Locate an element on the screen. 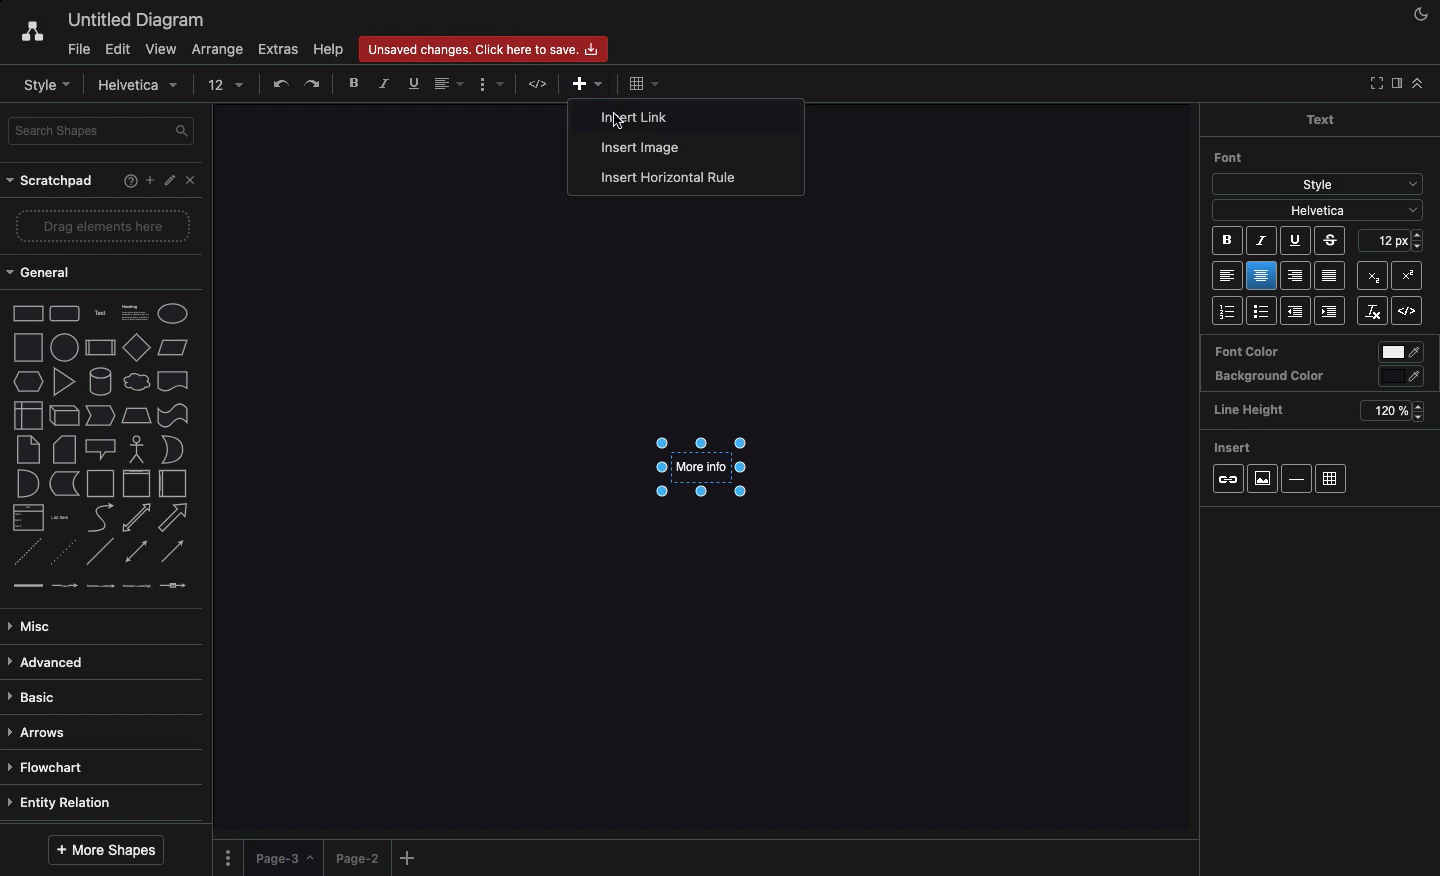 Image resolution: width=1440 pixels, height=876 pixels. trapezoid is located at coordinates (136, 416).